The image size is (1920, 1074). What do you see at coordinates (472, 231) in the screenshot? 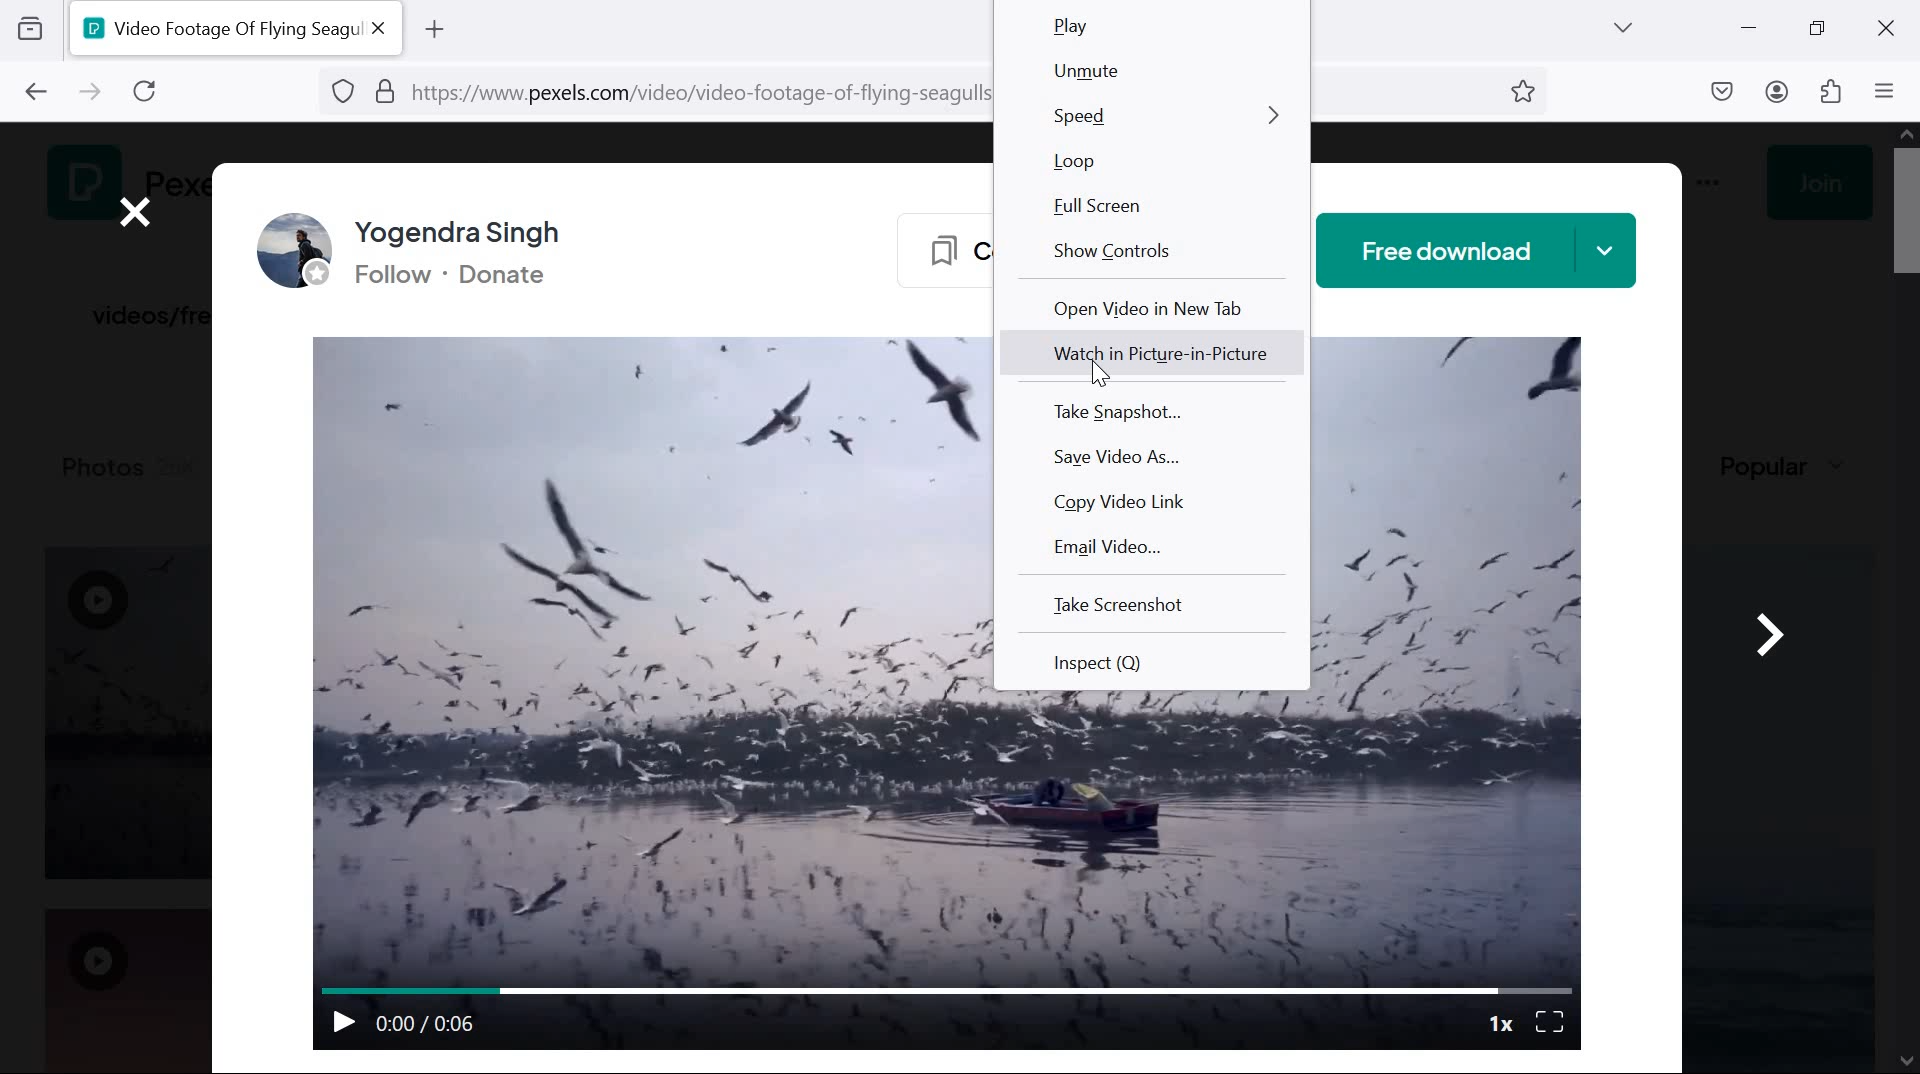
I see `Yogendra Singh` at bounding box center [472, 231].